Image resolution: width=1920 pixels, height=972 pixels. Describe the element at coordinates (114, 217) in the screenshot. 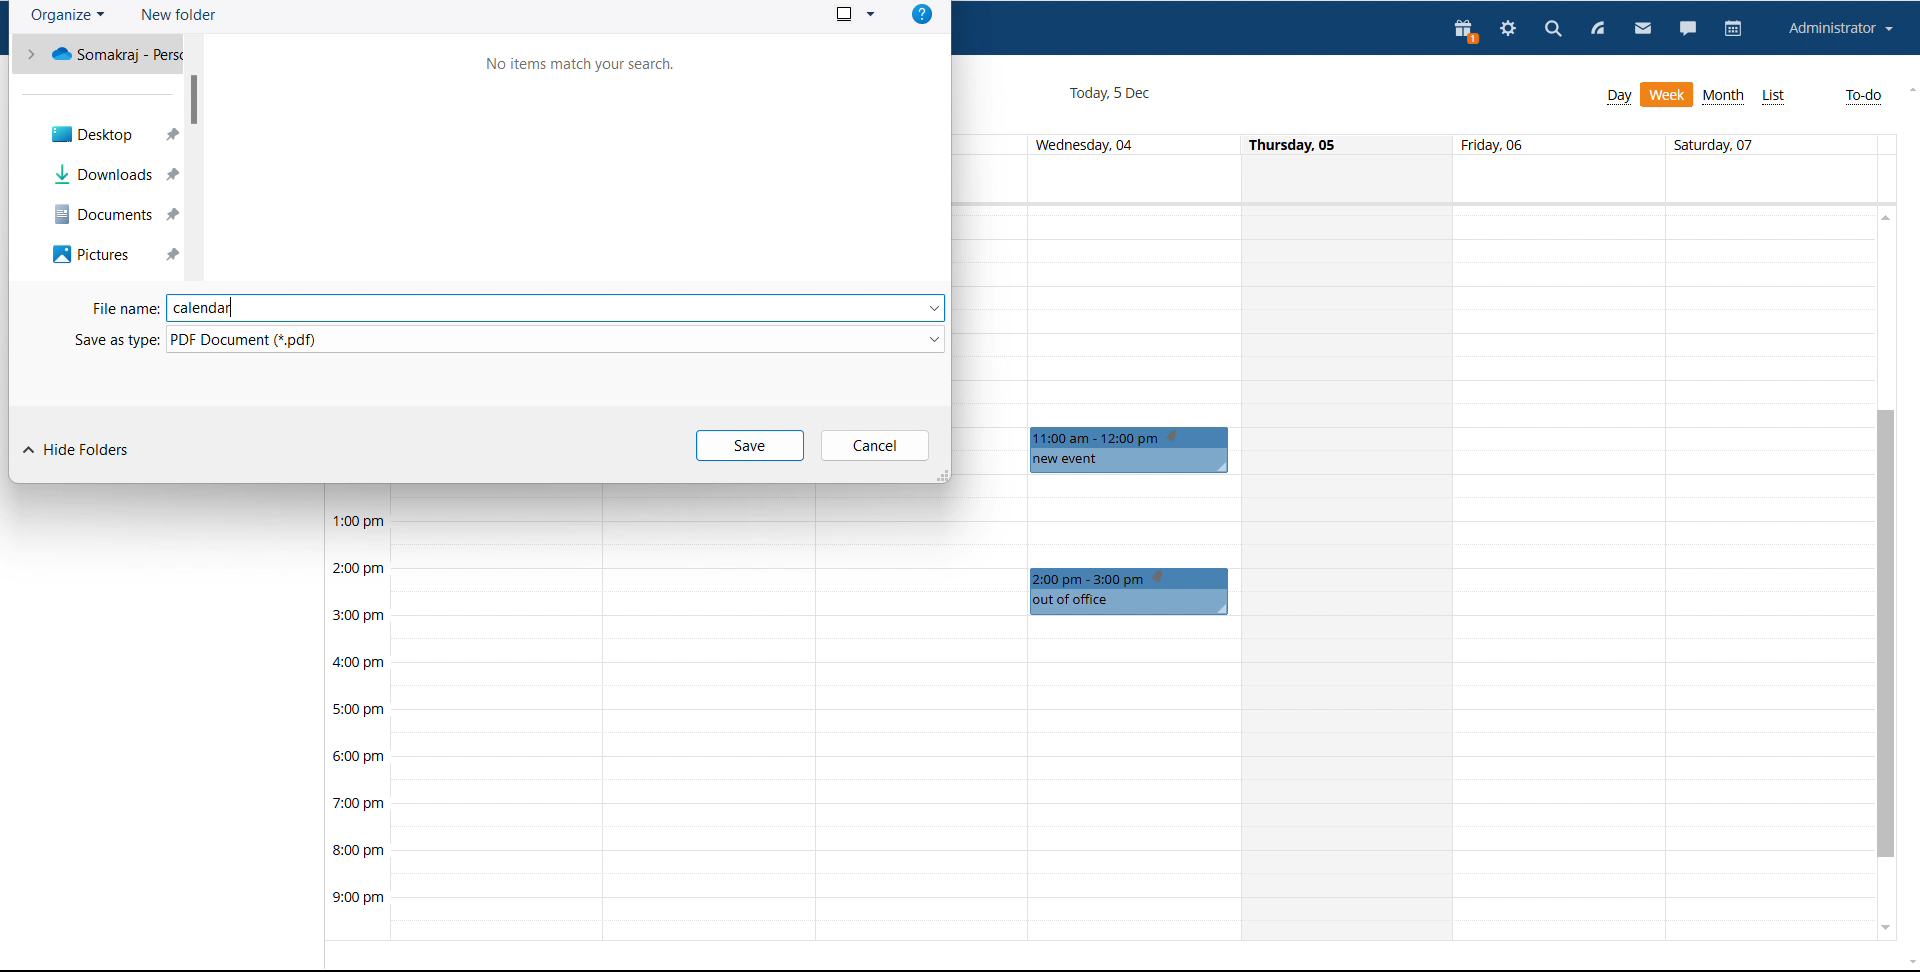

I see `` at that location.